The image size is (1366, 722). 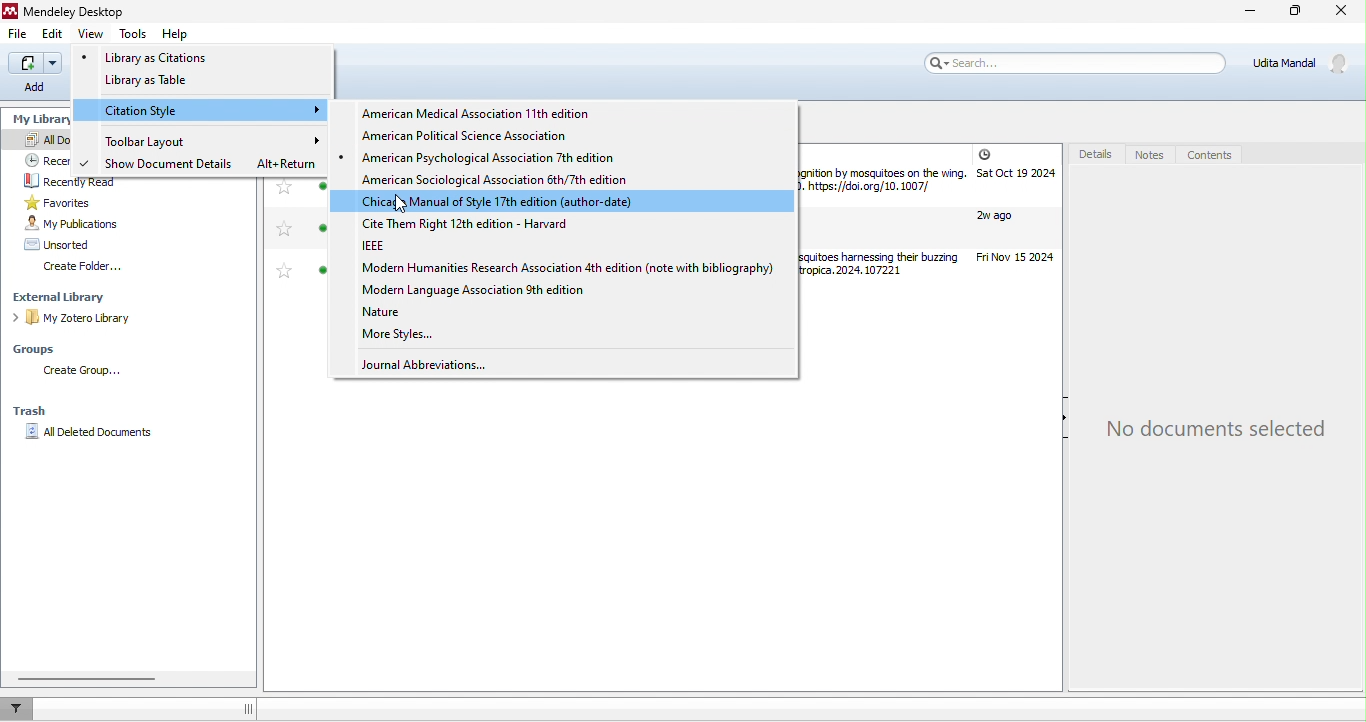 I want to click on notes, so click(x=1151, y=155).